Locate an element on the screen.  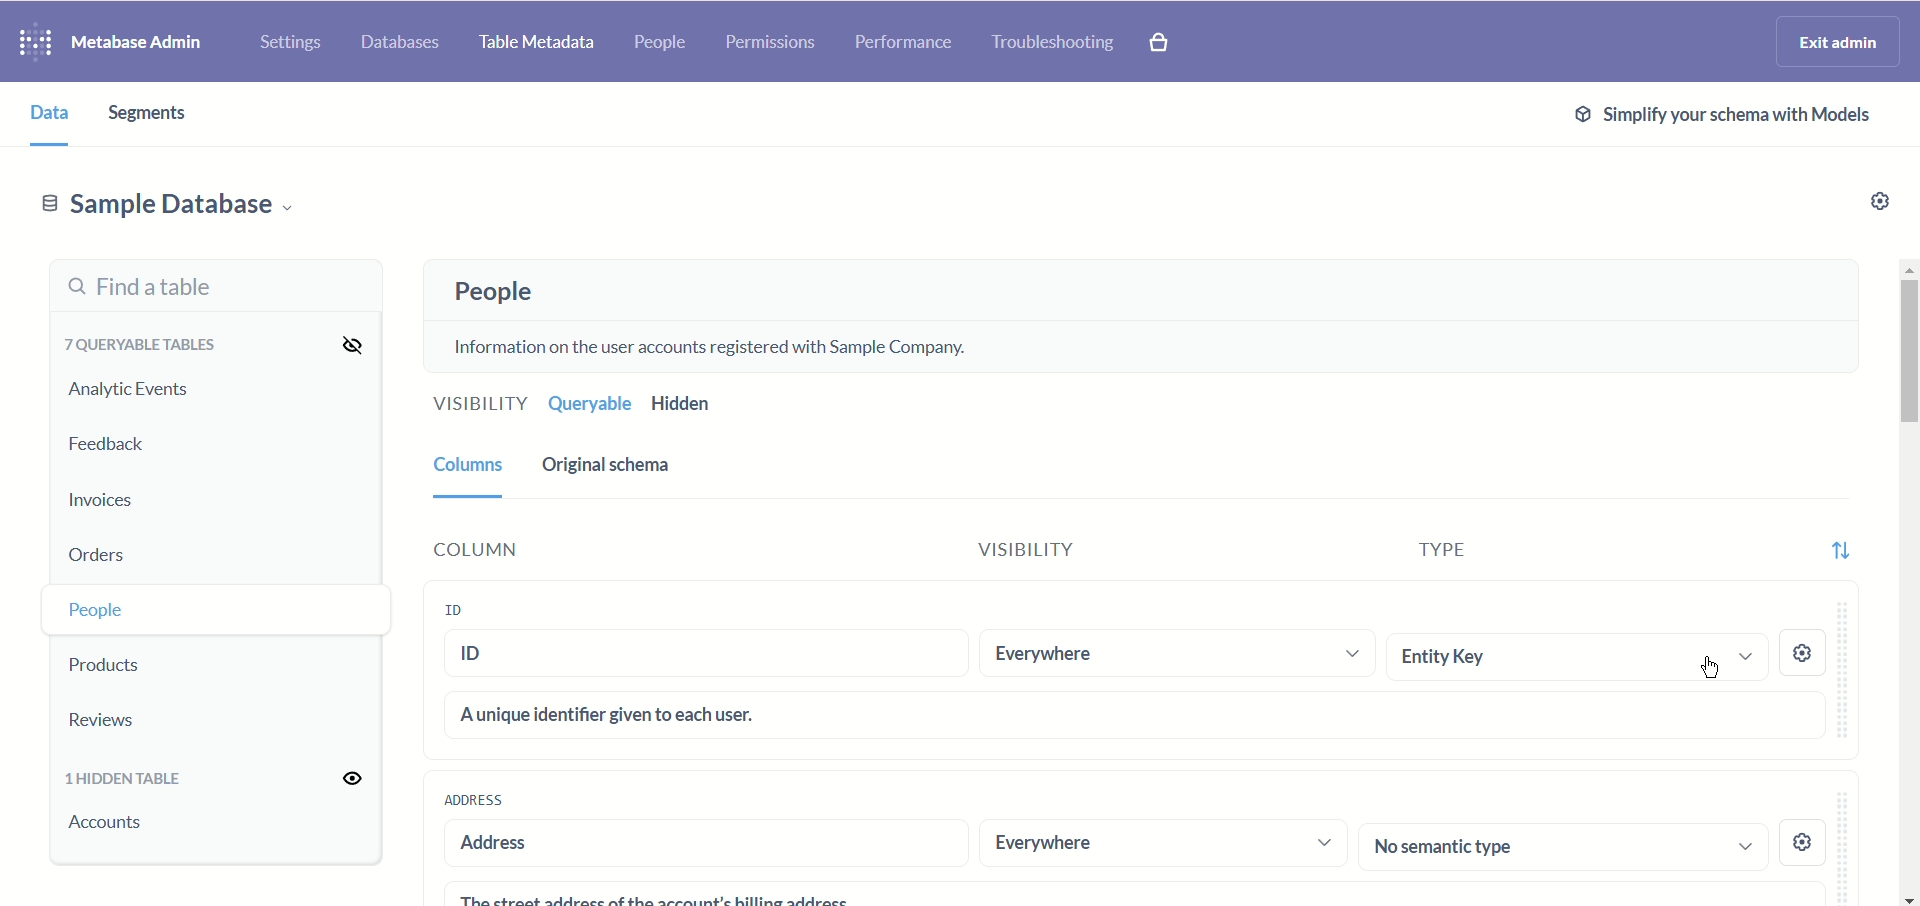
Feedback is located at coordinates (110, 445).